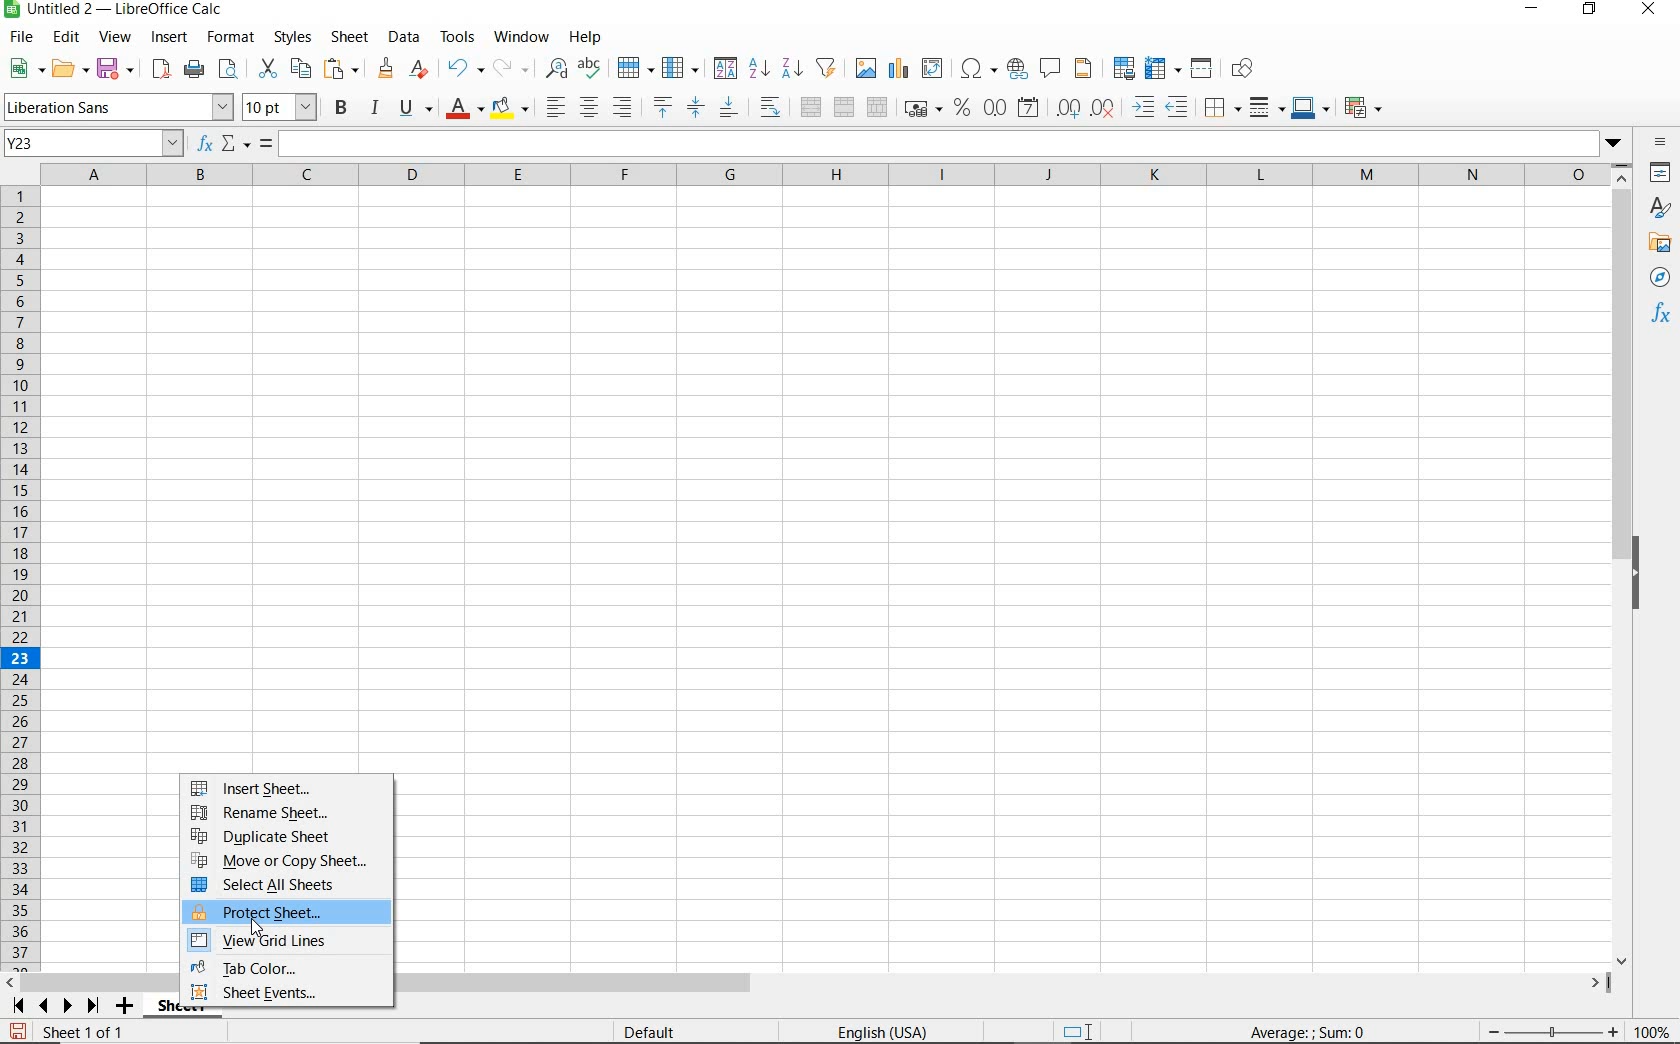  Describe the element at coordinates (1017, 69) in the screenshot. I see `INSERT HYPERLINK` at that location.